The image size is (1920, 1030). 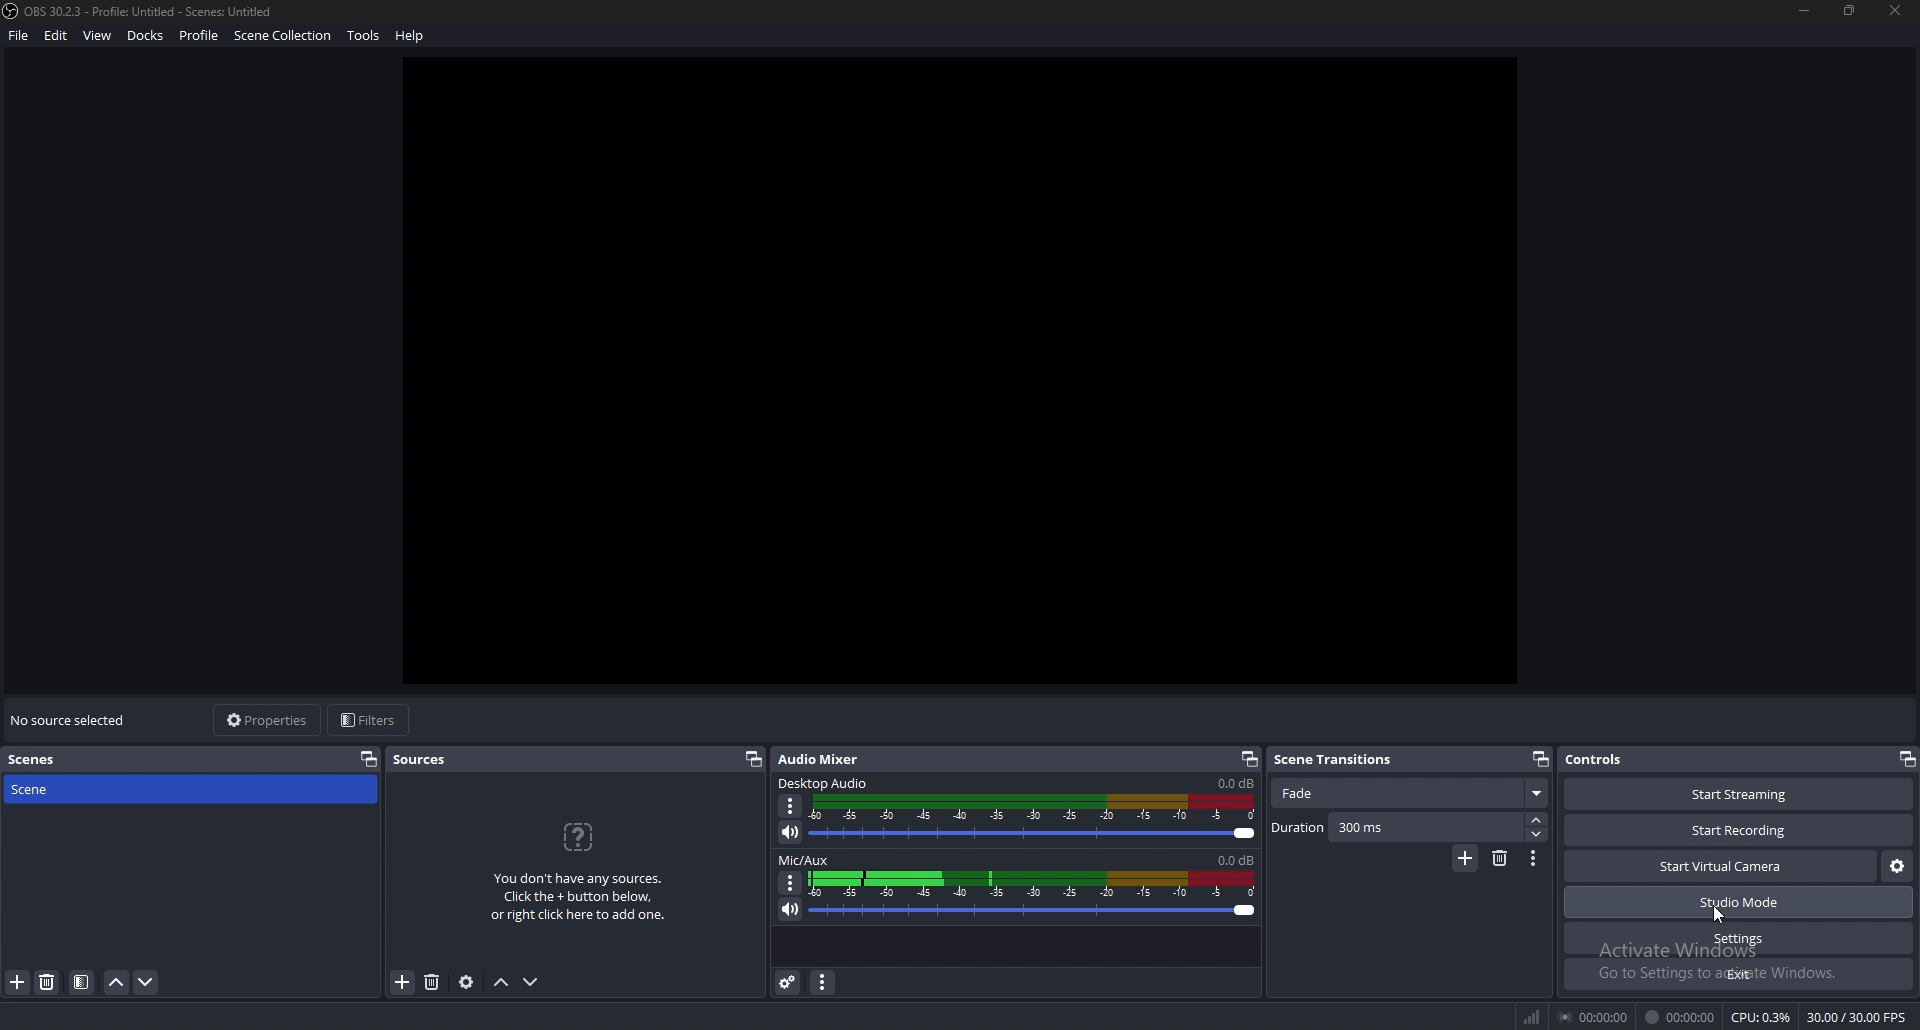 I want to click on Desktop audio, so click(x=1234, y=783).